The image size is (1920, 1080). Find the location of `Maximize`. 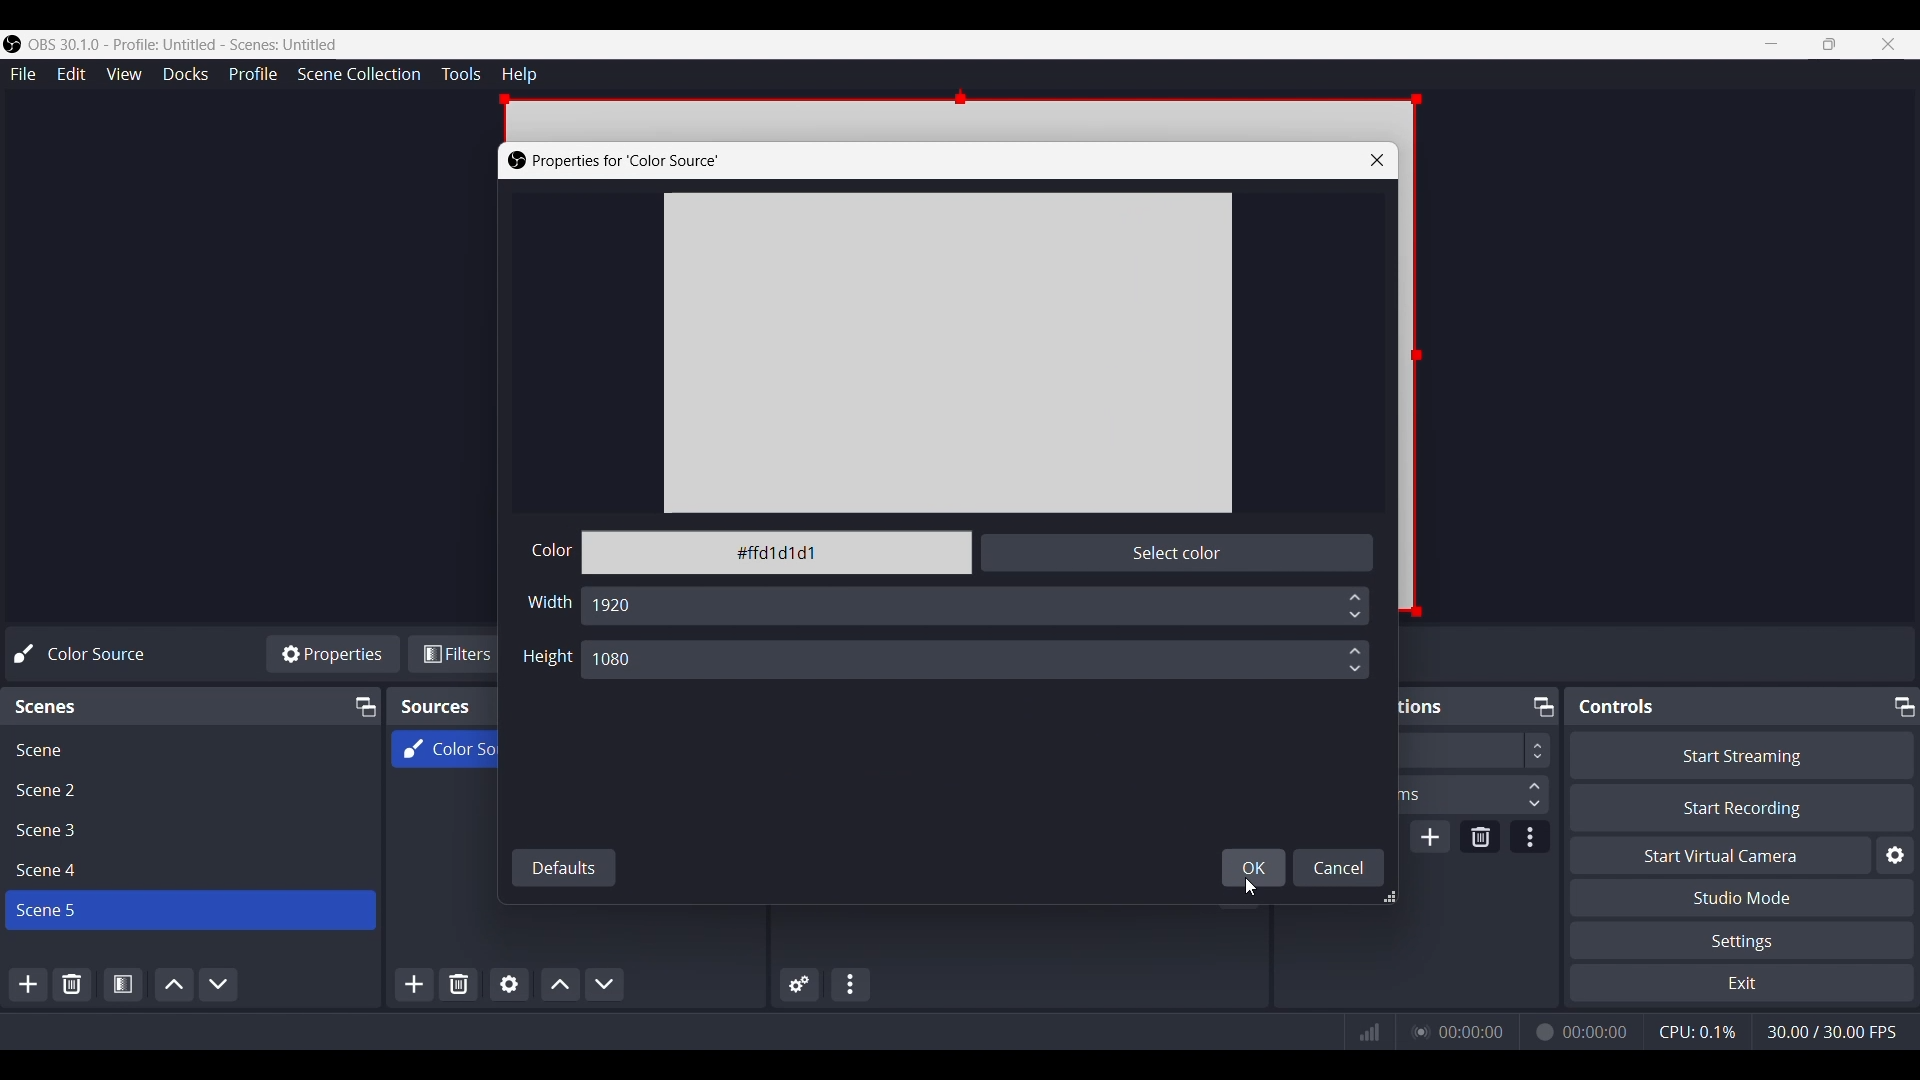

Maximize is located at coordinates (362, 705).